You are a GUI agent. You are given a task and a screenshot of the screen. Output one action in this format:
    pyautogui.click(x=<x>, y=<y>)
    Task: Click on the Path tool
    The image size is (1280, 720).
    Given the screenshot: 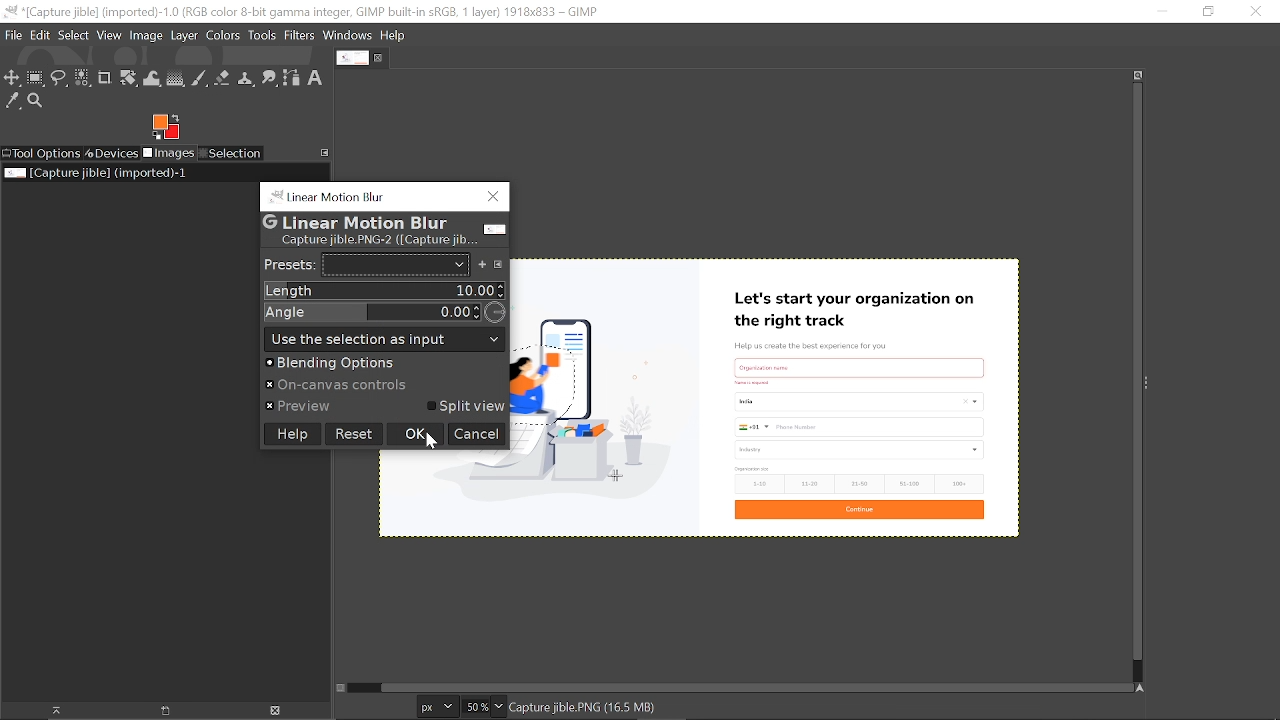 What is the action you would take?
    pyautogui.click(x=292, y=78)
    